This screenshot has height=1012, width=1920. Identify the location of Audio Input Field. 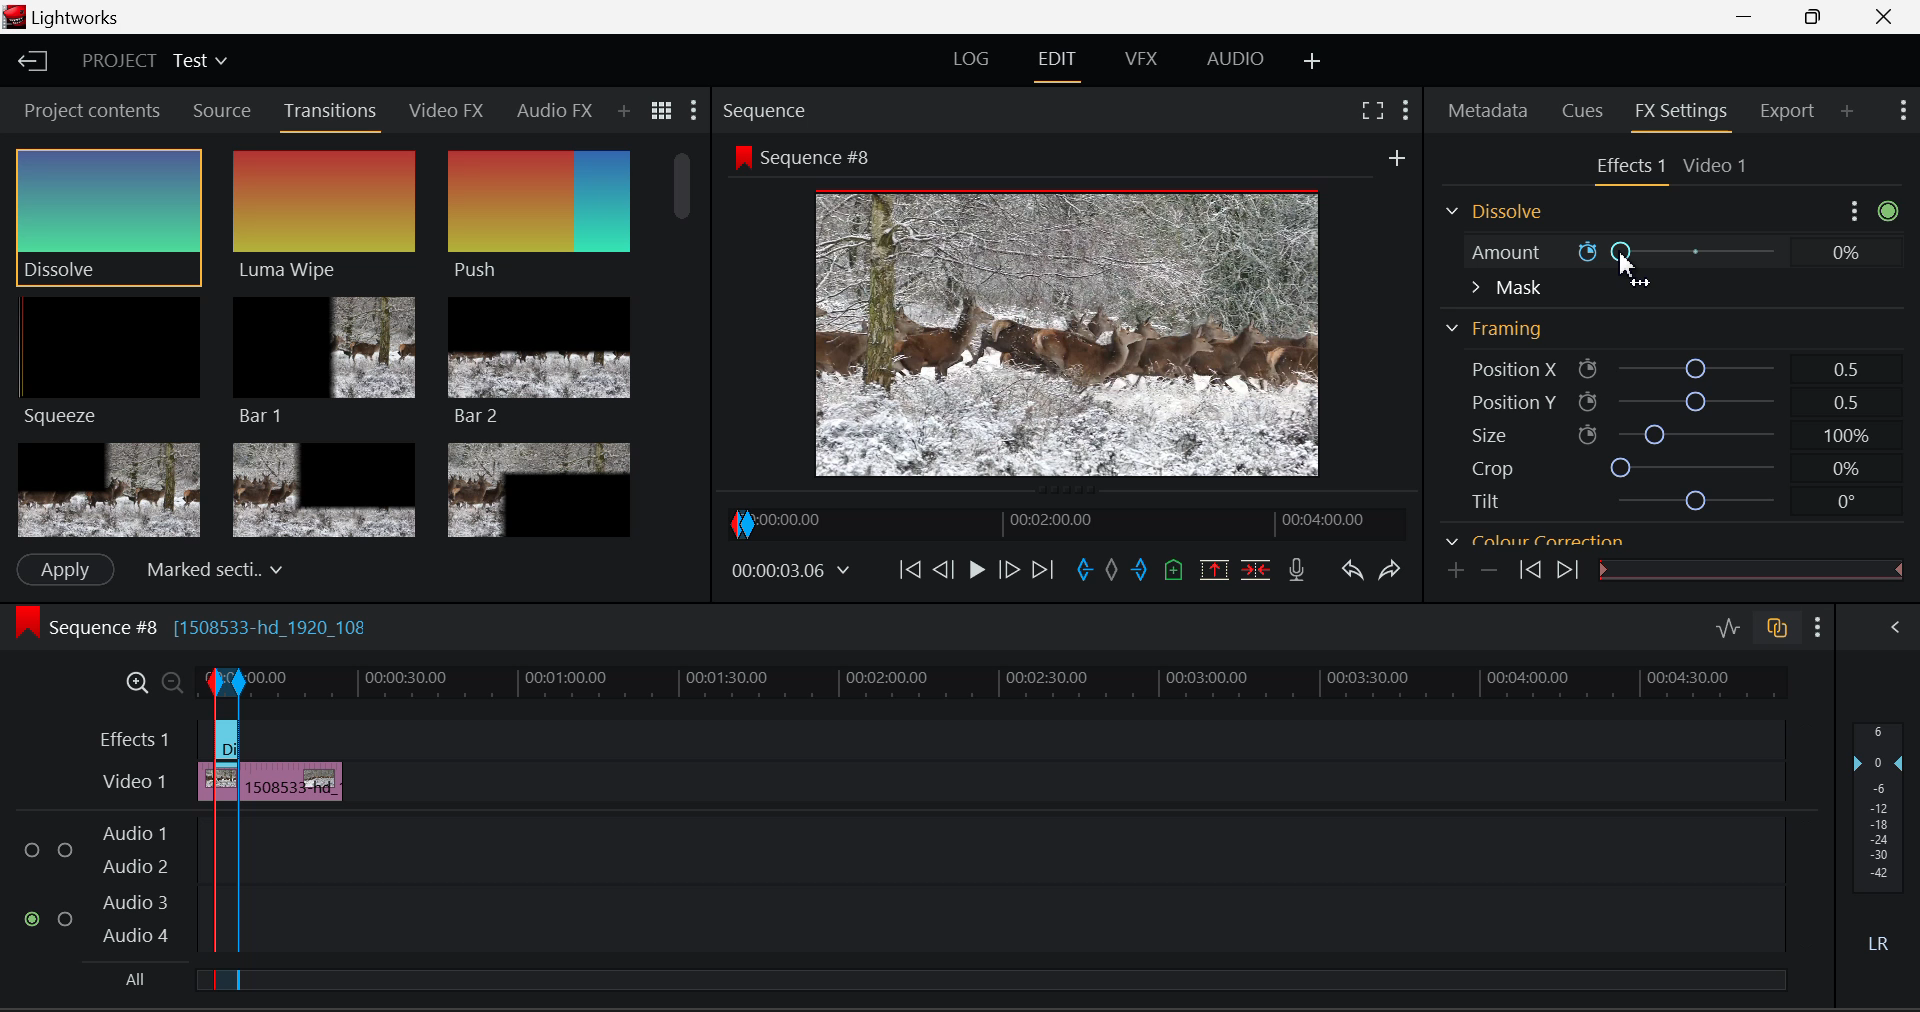
(1013, 919).